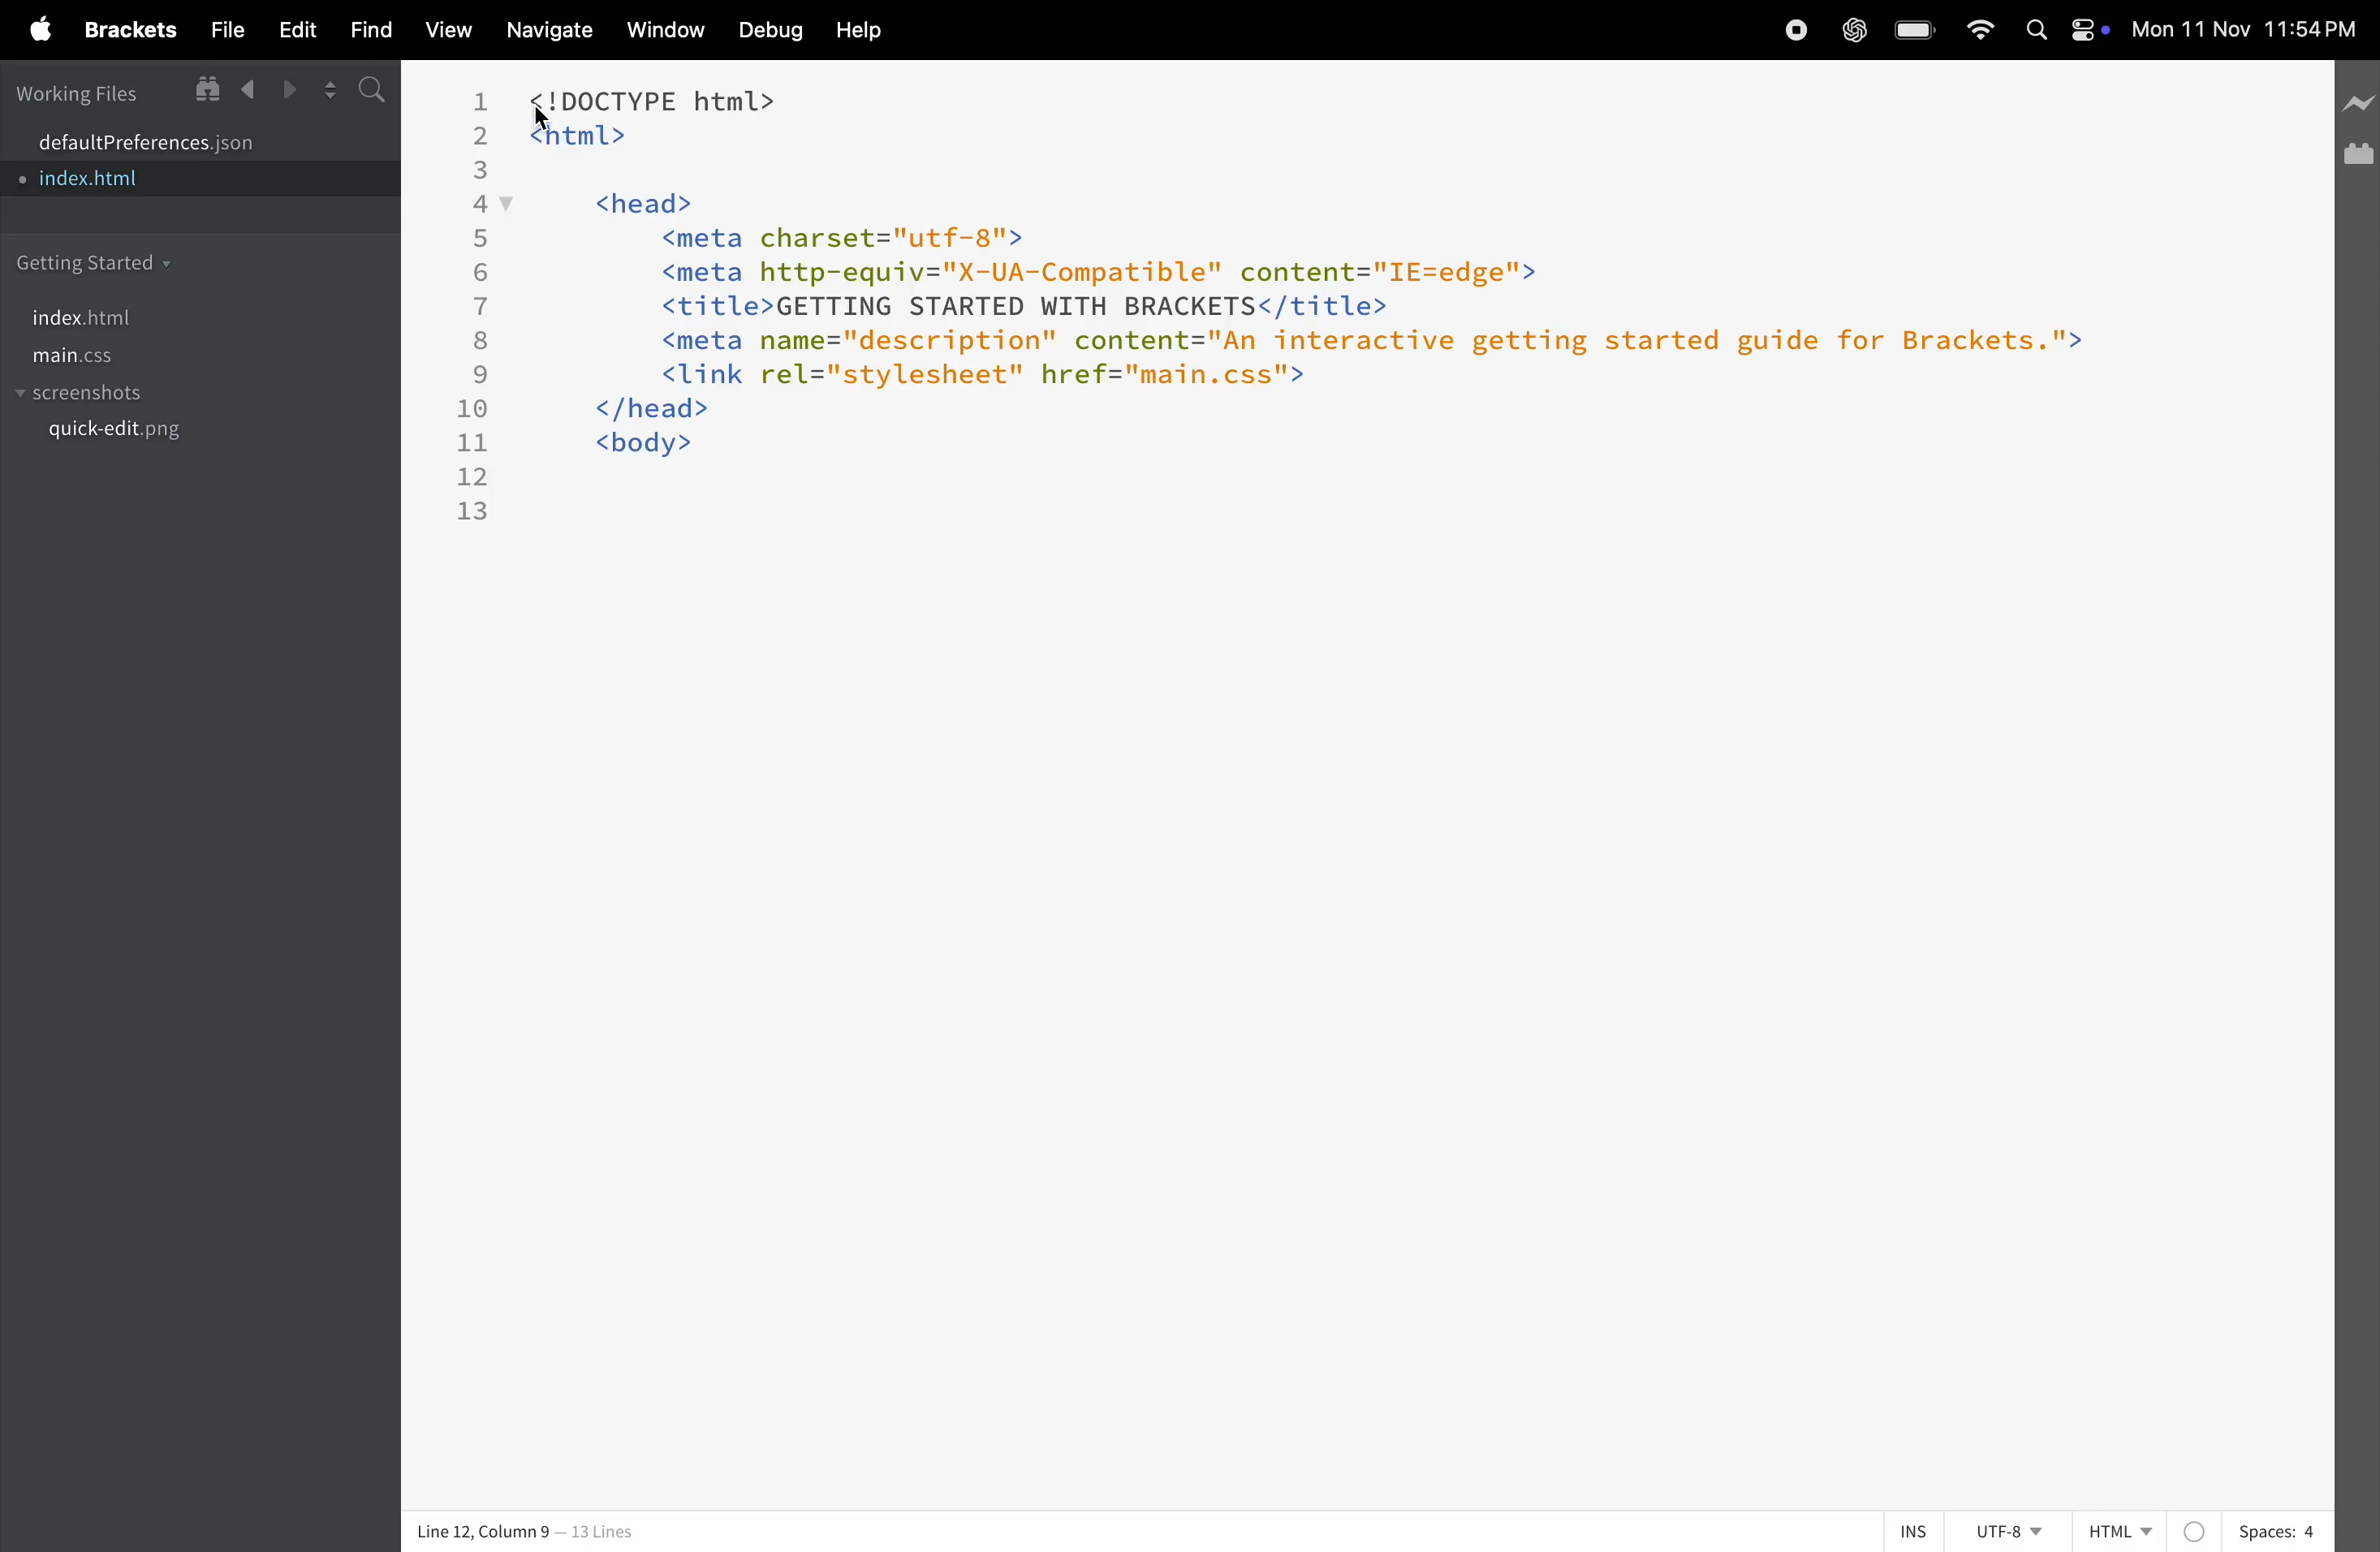 The width and height of the screenshot is (2380, 1552). What do you see at coordinates (860, 31) in the screenshot?
I see `help` at bounding box center [860, 31].